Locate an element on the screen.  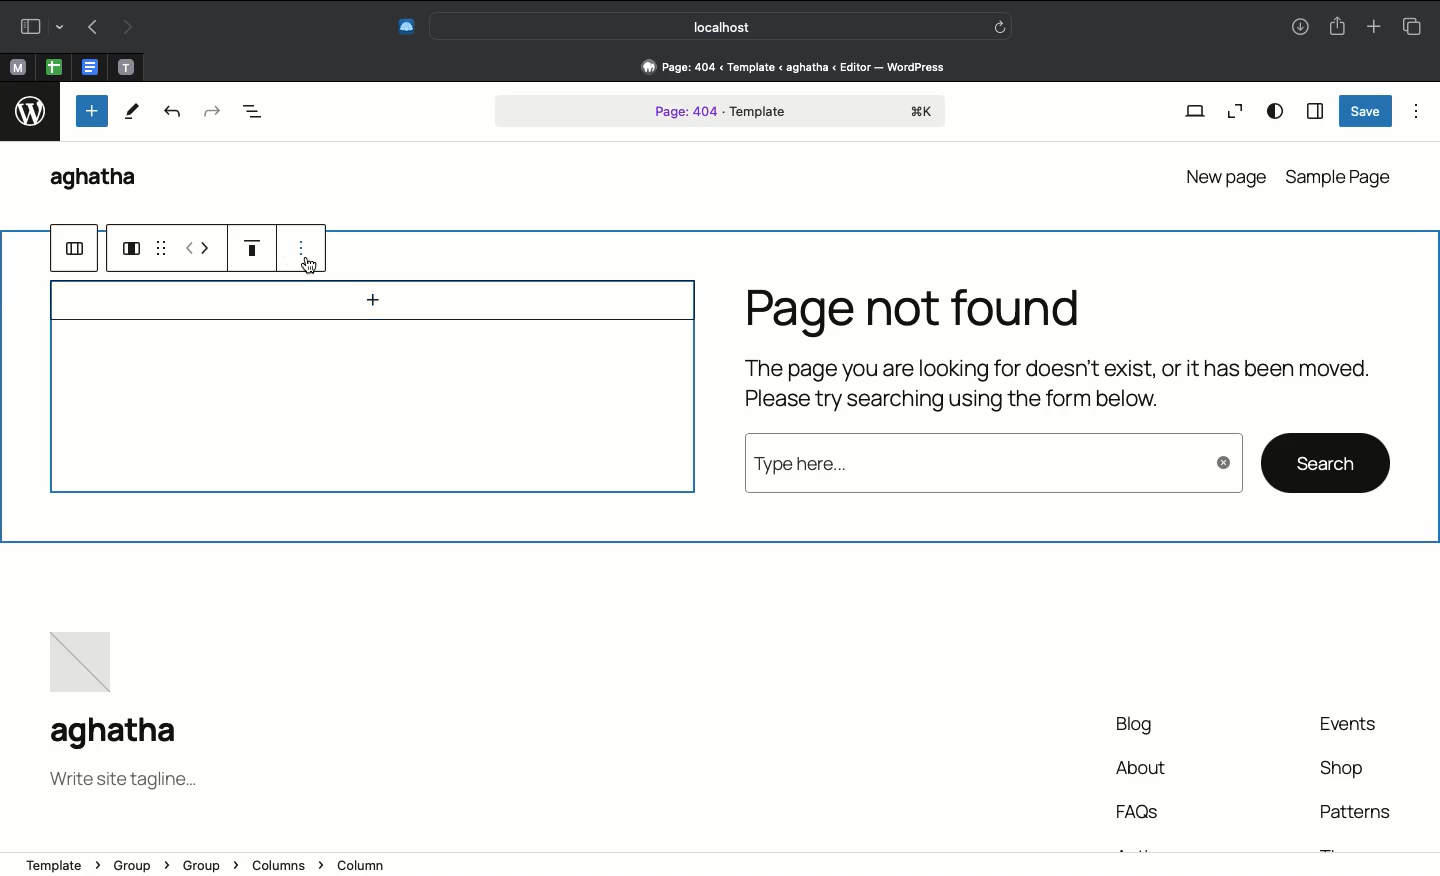
Save is located at coordinates (1366, 111).